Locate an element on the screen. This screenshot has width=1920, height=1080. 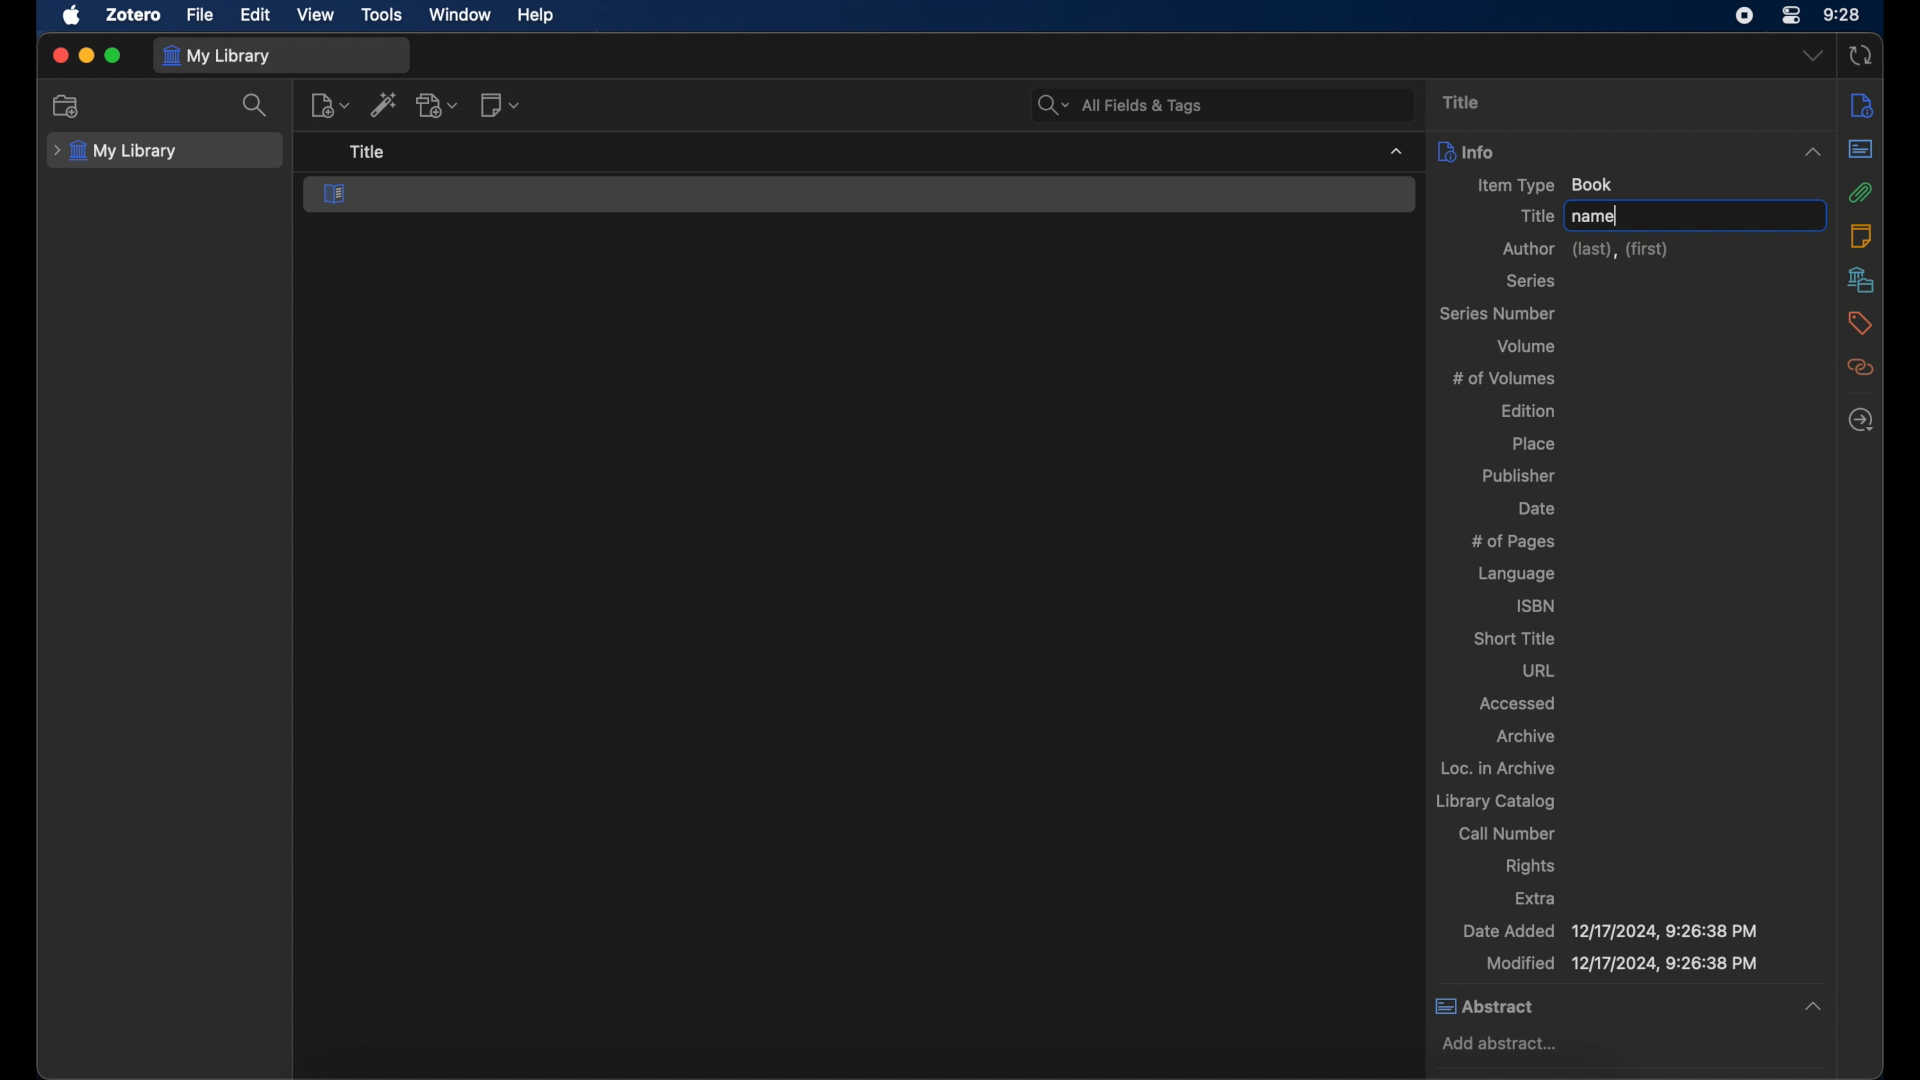
dropdown is located at coordinates (1397, 152).